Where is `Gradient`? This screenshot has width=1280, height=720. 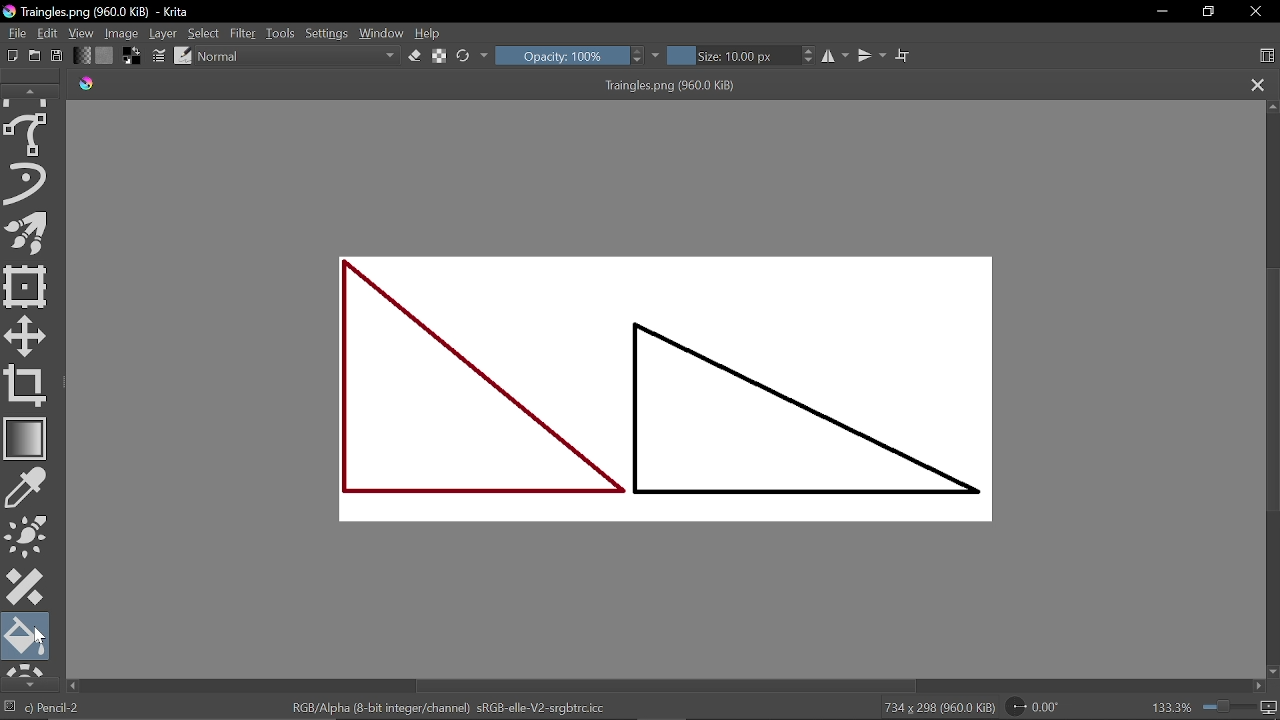
Gradient is located at coordinates (26, 438).